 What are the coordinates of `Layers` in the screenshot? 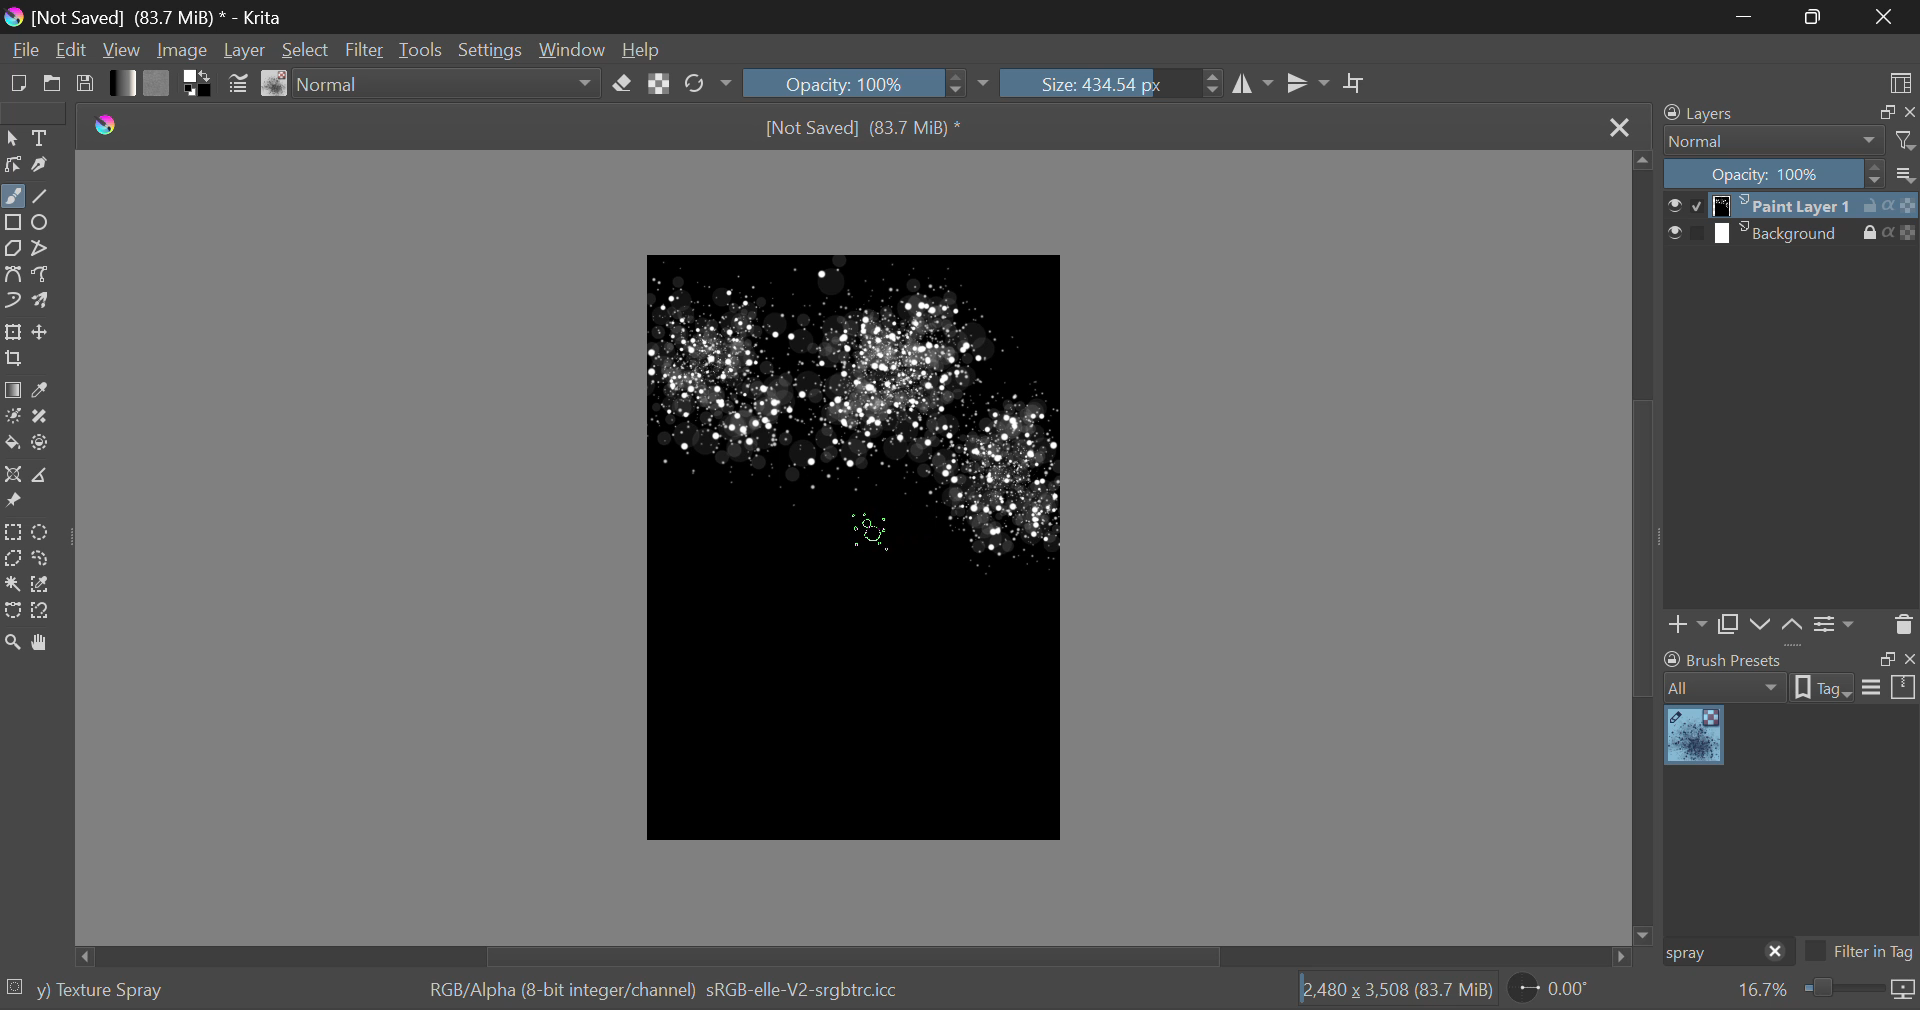 It's located at (1711, 112).